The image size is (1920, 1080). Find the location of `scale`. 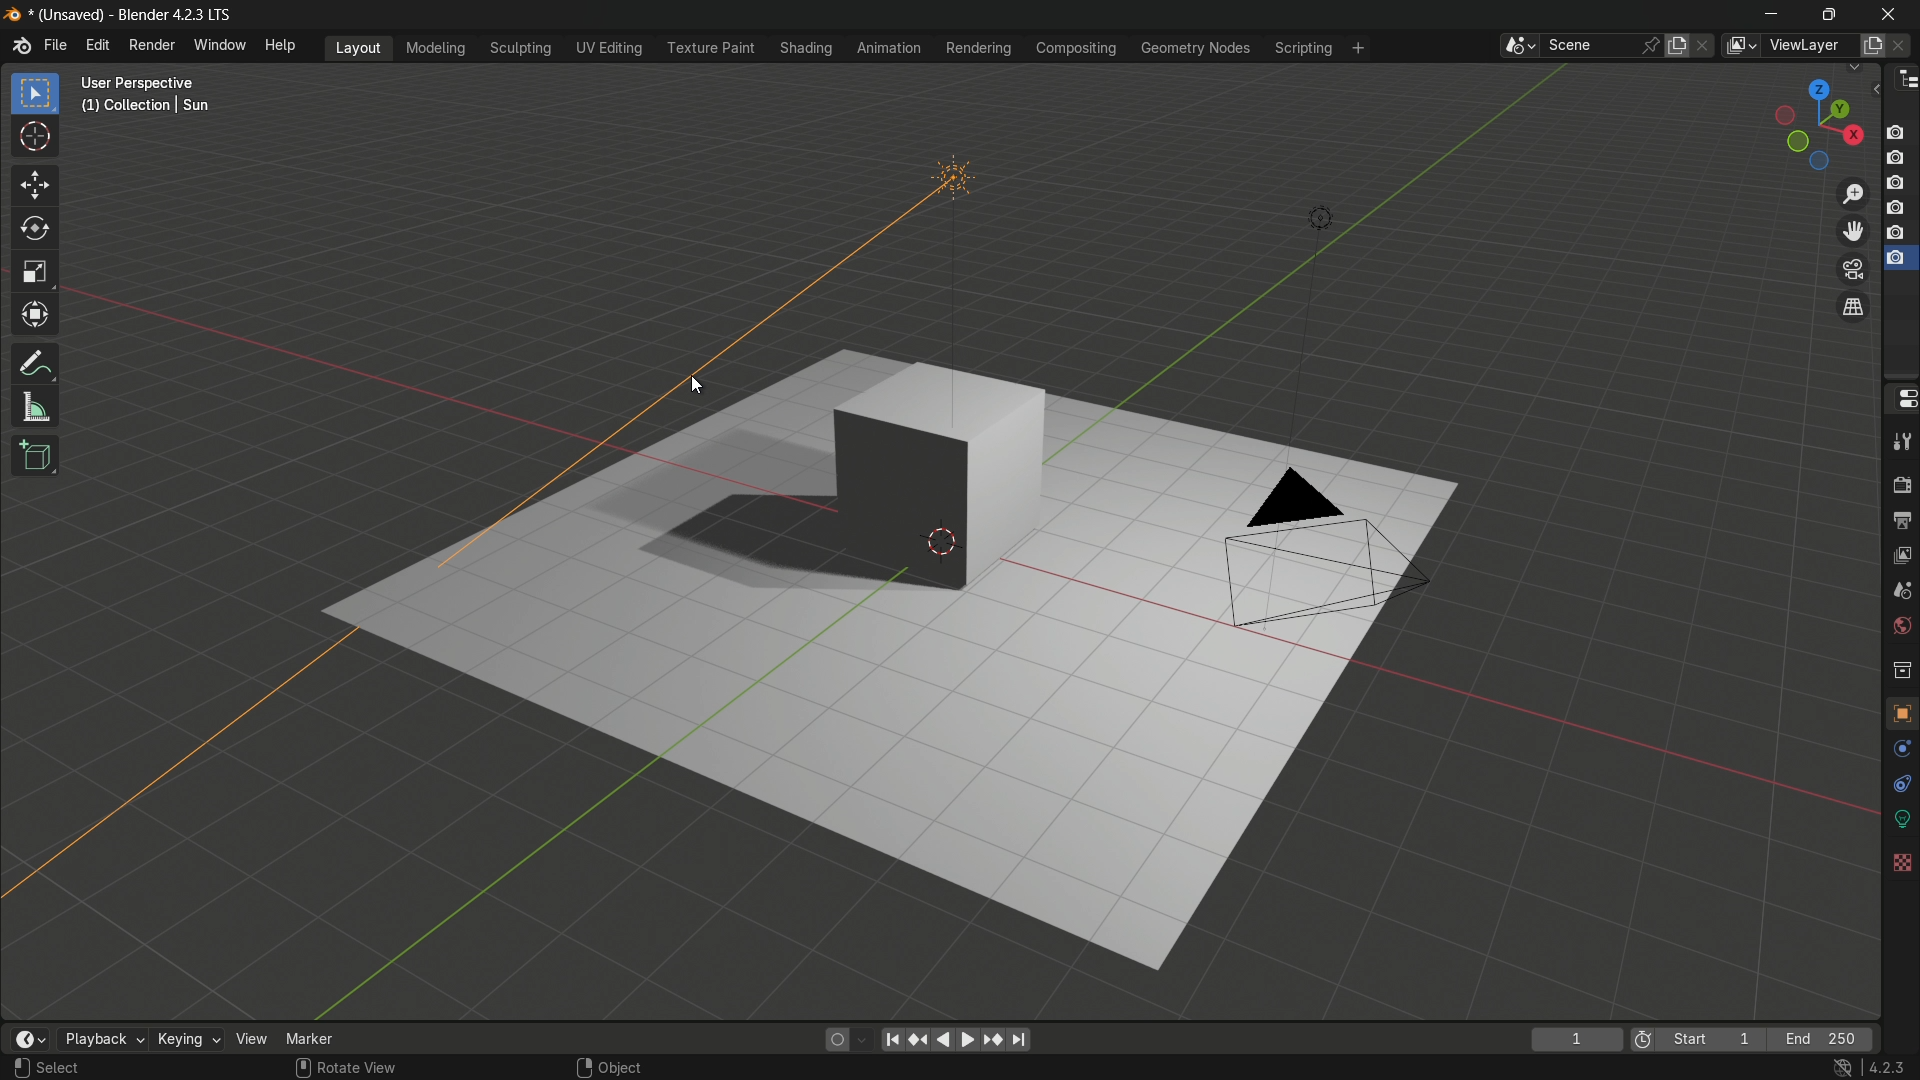

scale is located at coordinates (34, 274).